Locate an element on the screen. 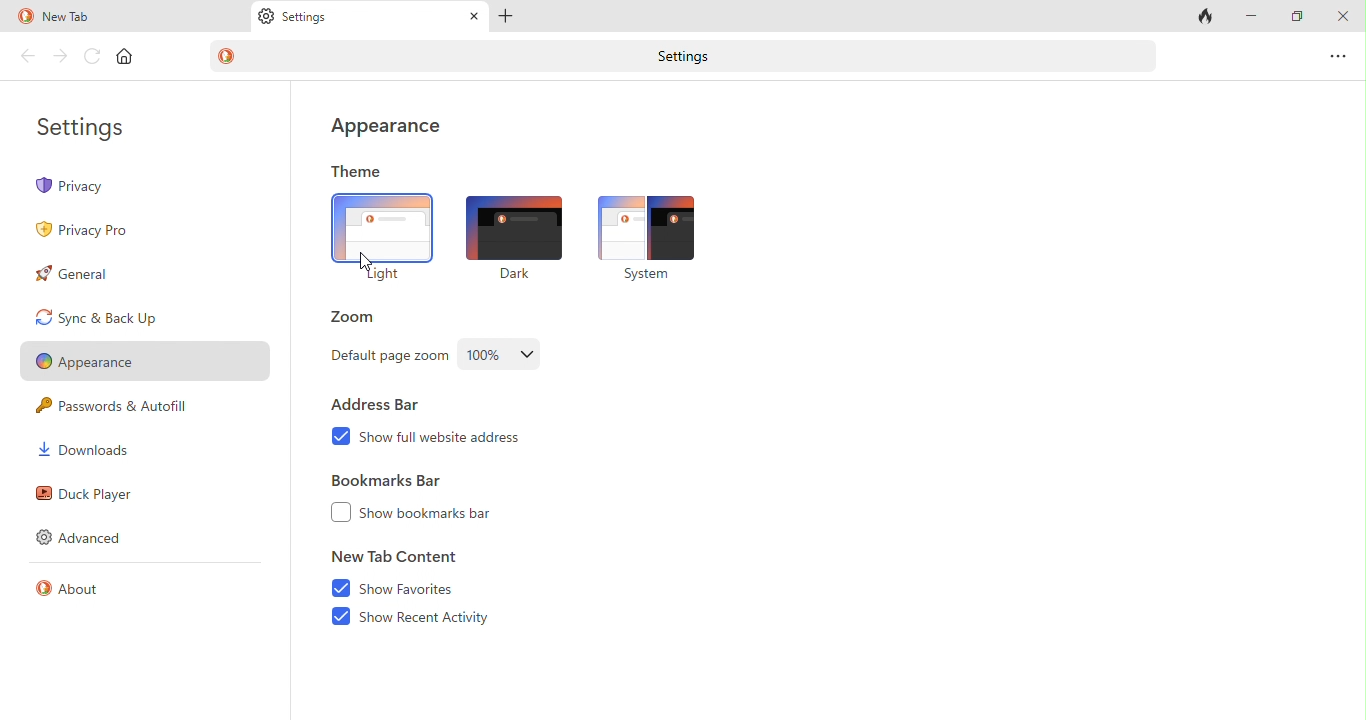 This screenshot has width=1366, height=720. show recent activity is located at coordinates (433, 617).